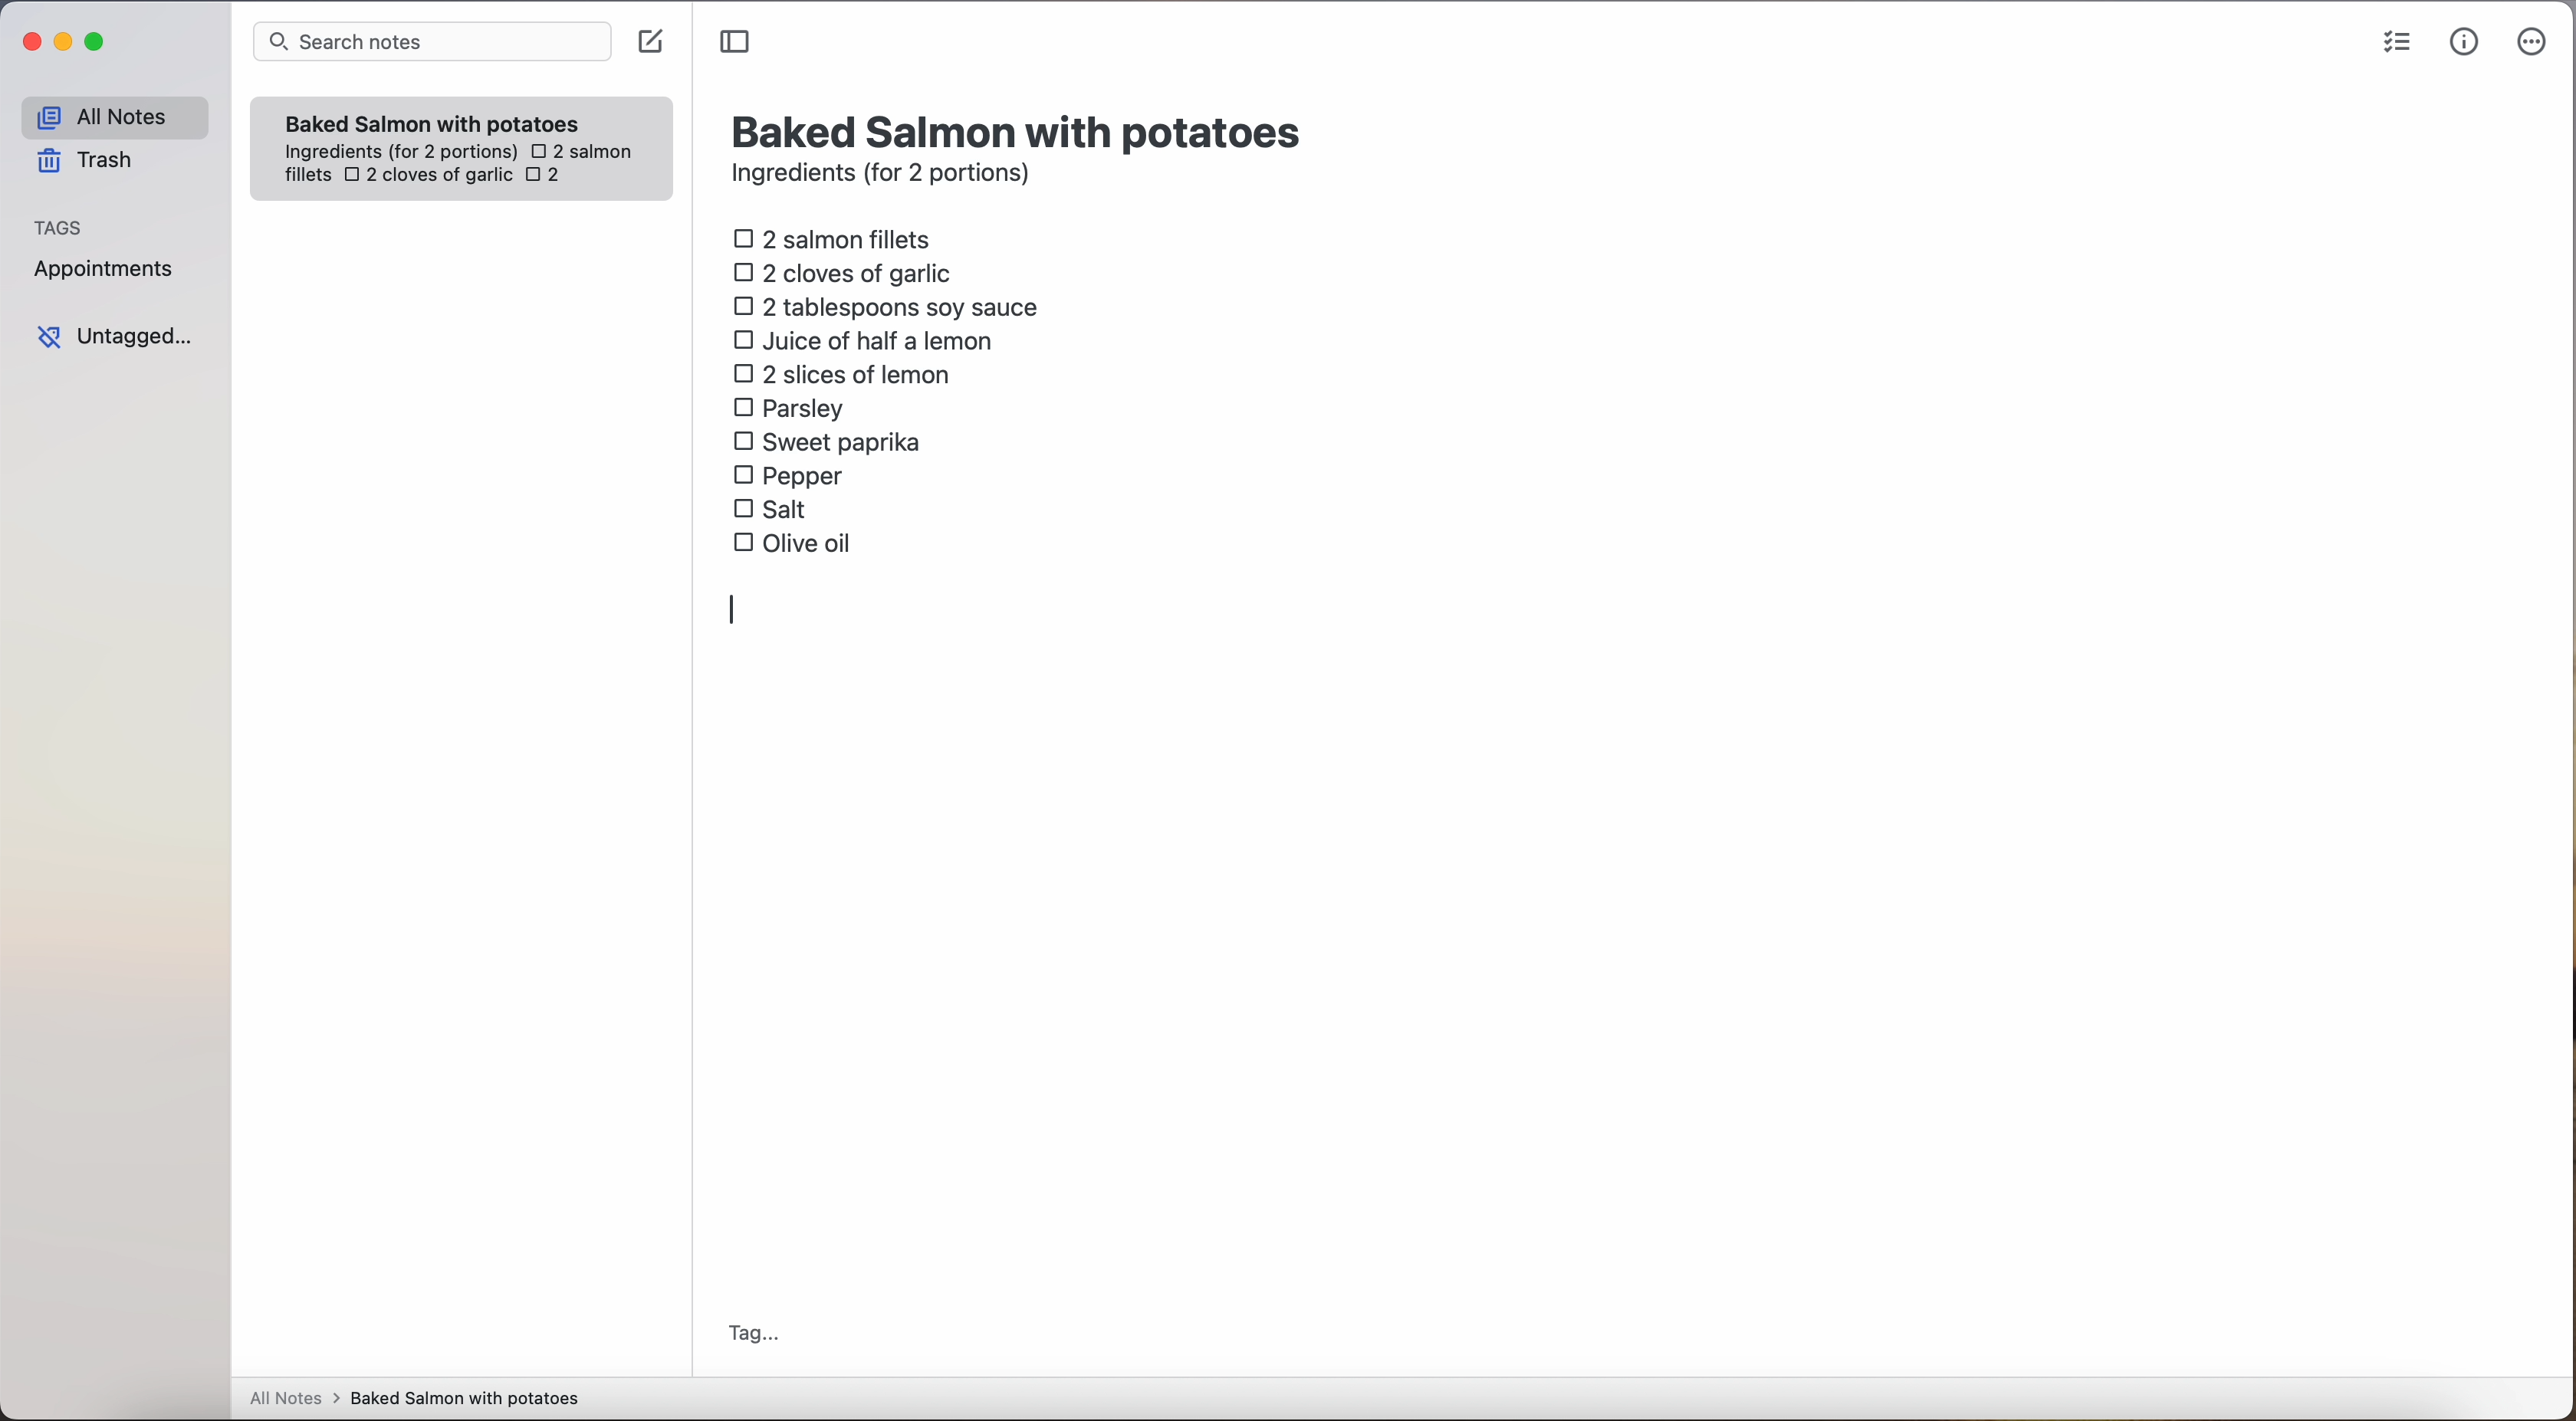 The height and width of the screenshot is (1421, 2576). I want to click on Baked Salmon with potatoes, so click(433, 119).